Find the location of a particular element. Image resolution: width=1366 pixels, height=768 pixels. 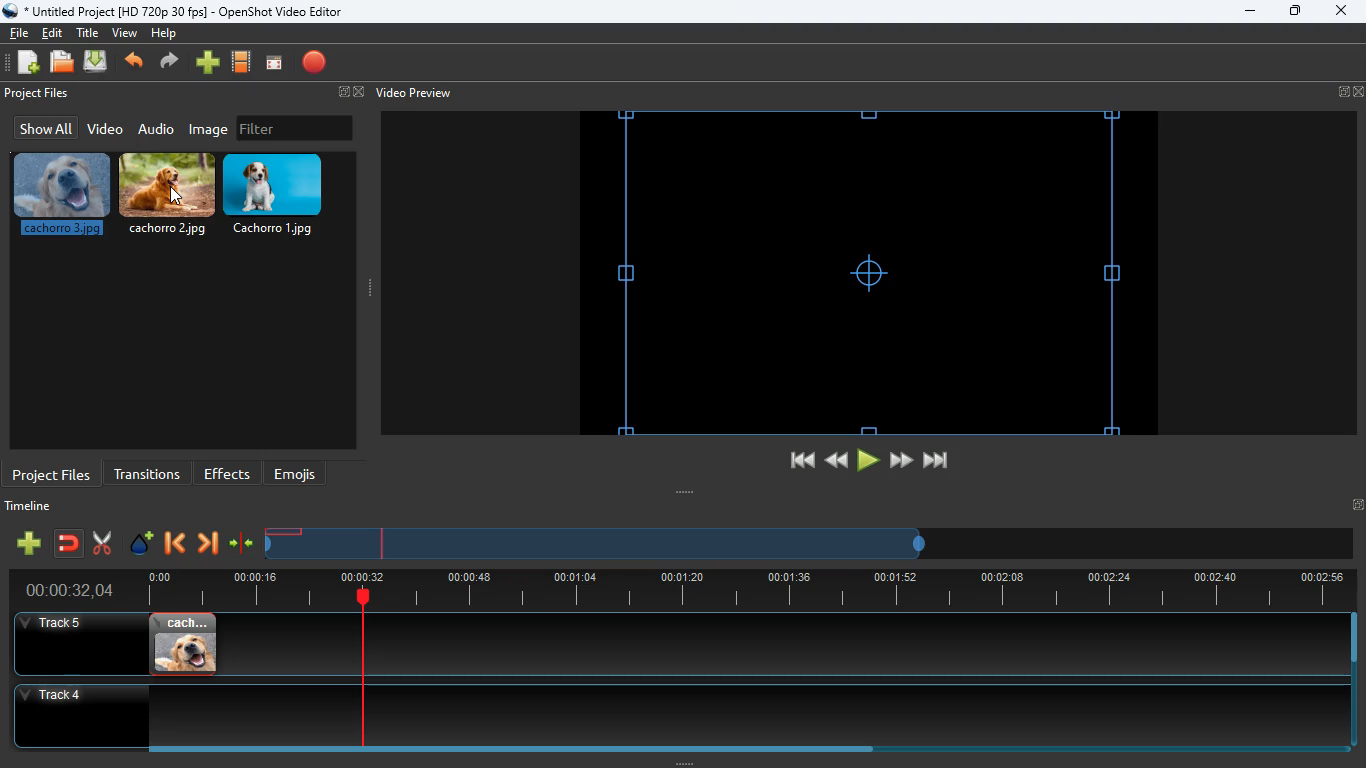

cachorro.3.jpg is located at coordinates (62, 195).